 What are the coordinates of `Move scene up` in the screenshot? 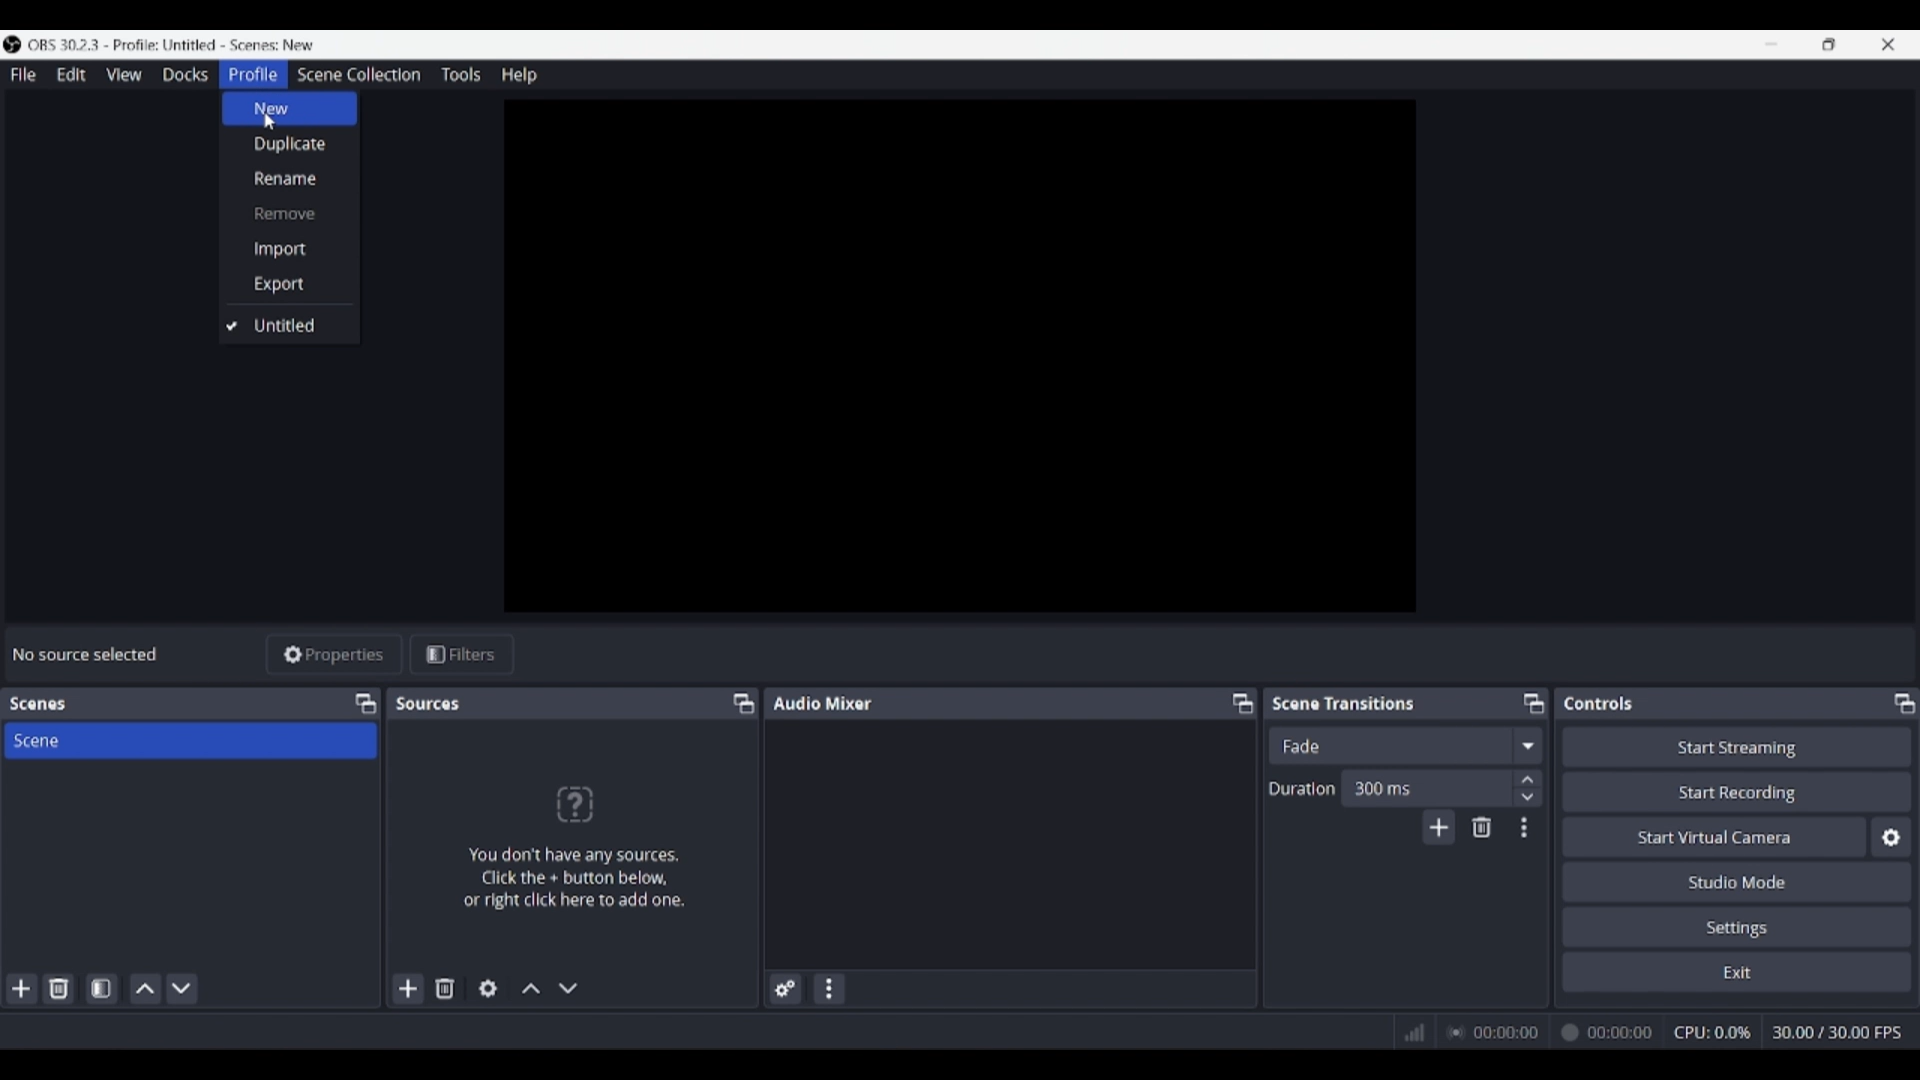 It's located at (146, 989).